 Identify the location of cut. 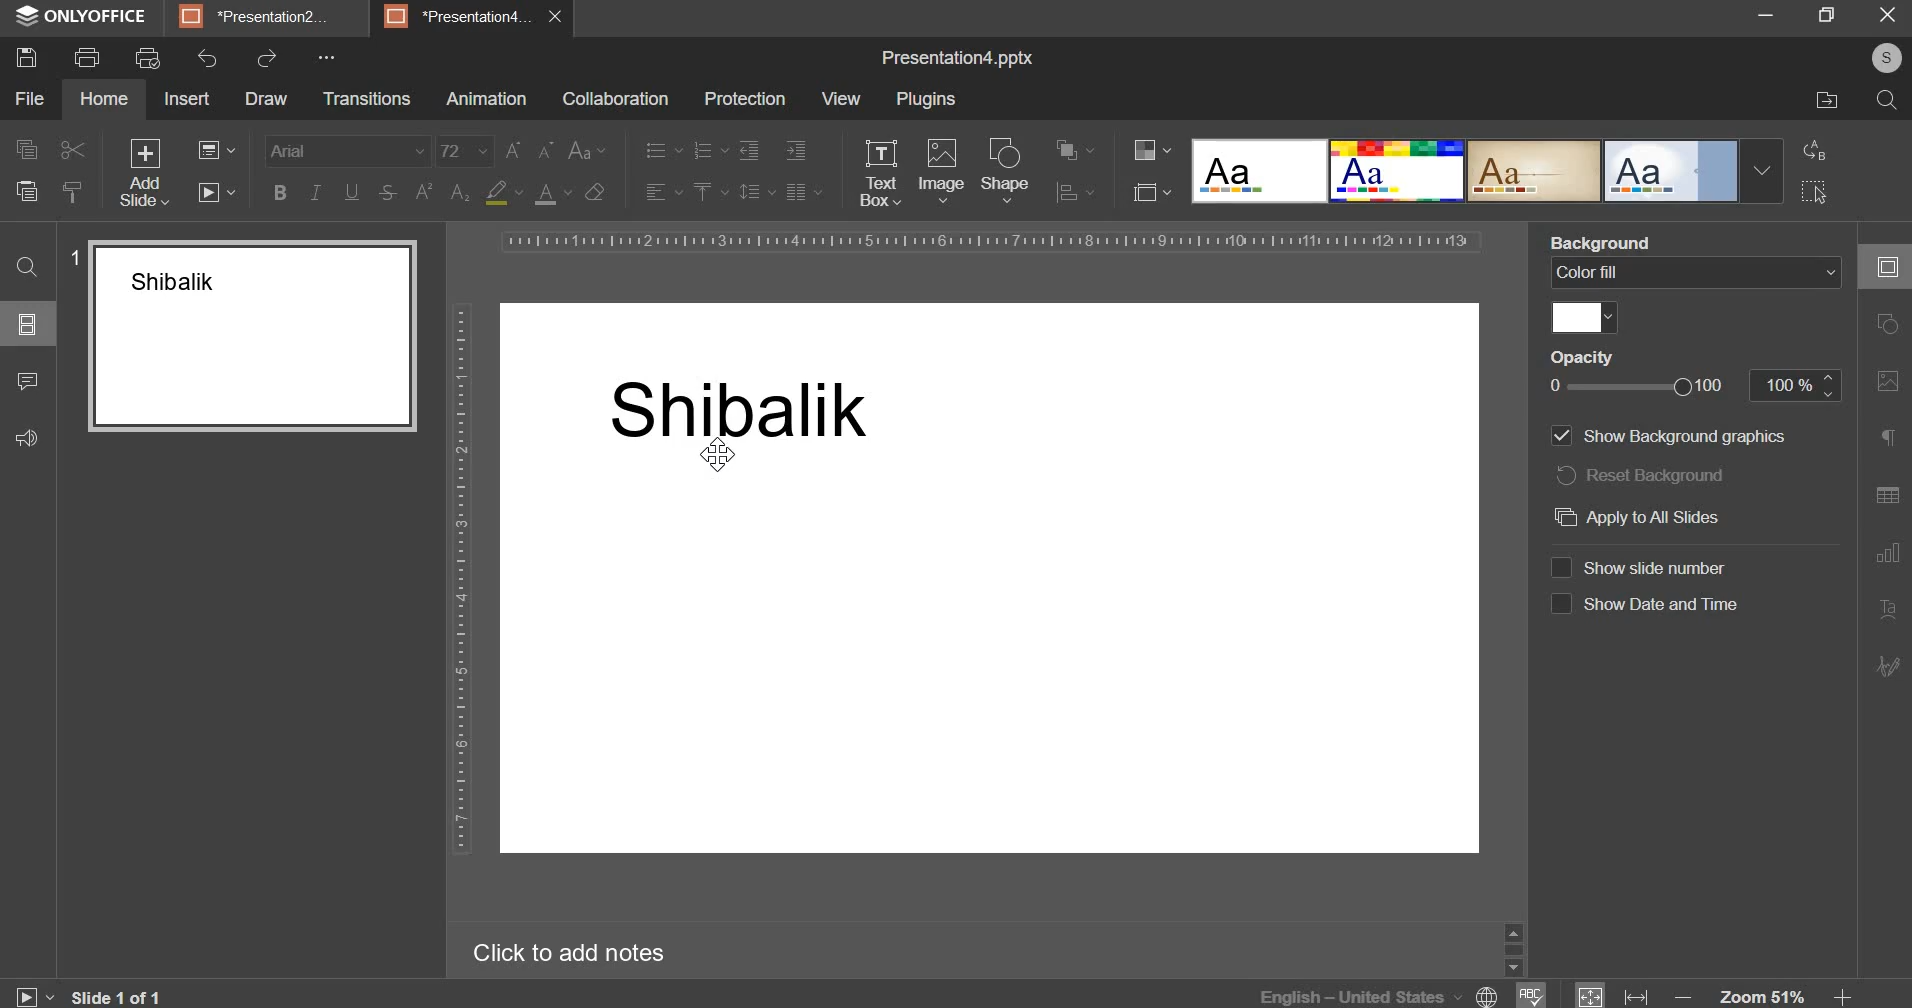
(72, 150).